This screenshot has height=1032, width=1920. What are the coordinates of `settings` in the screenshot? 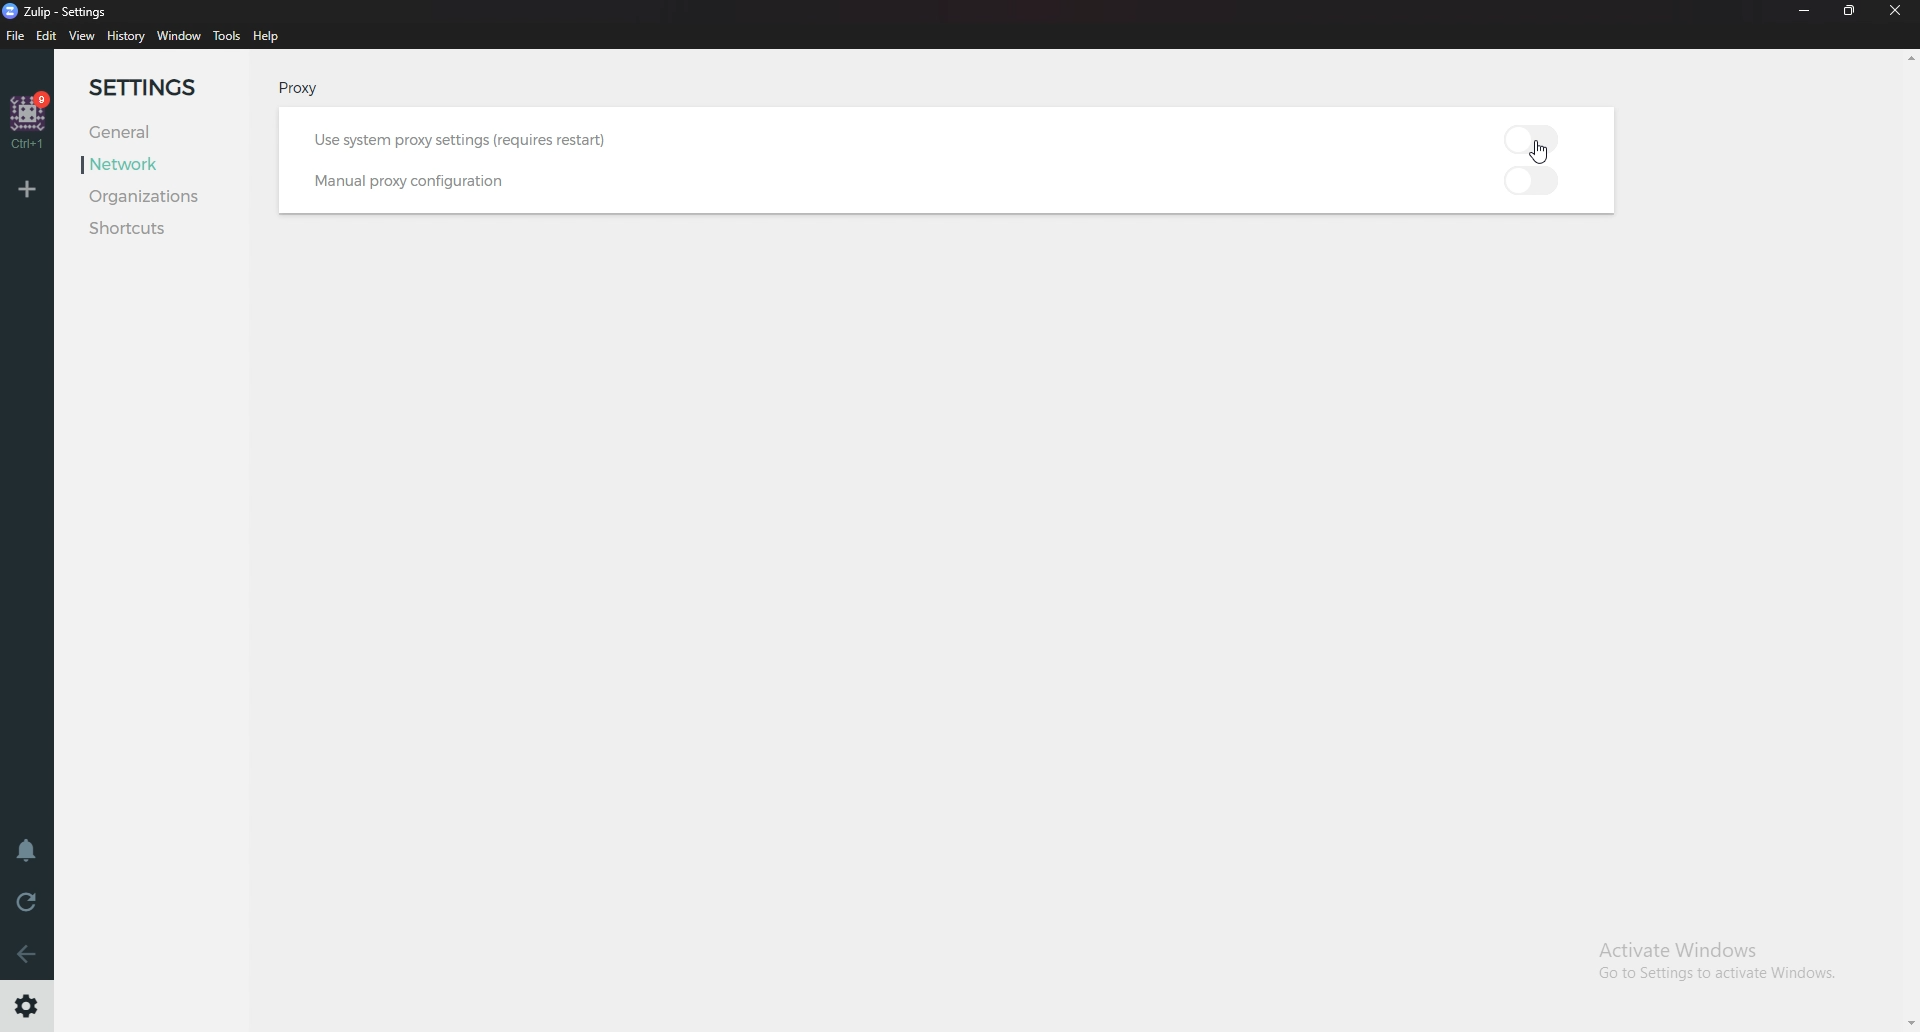 It's located at (155, 88).